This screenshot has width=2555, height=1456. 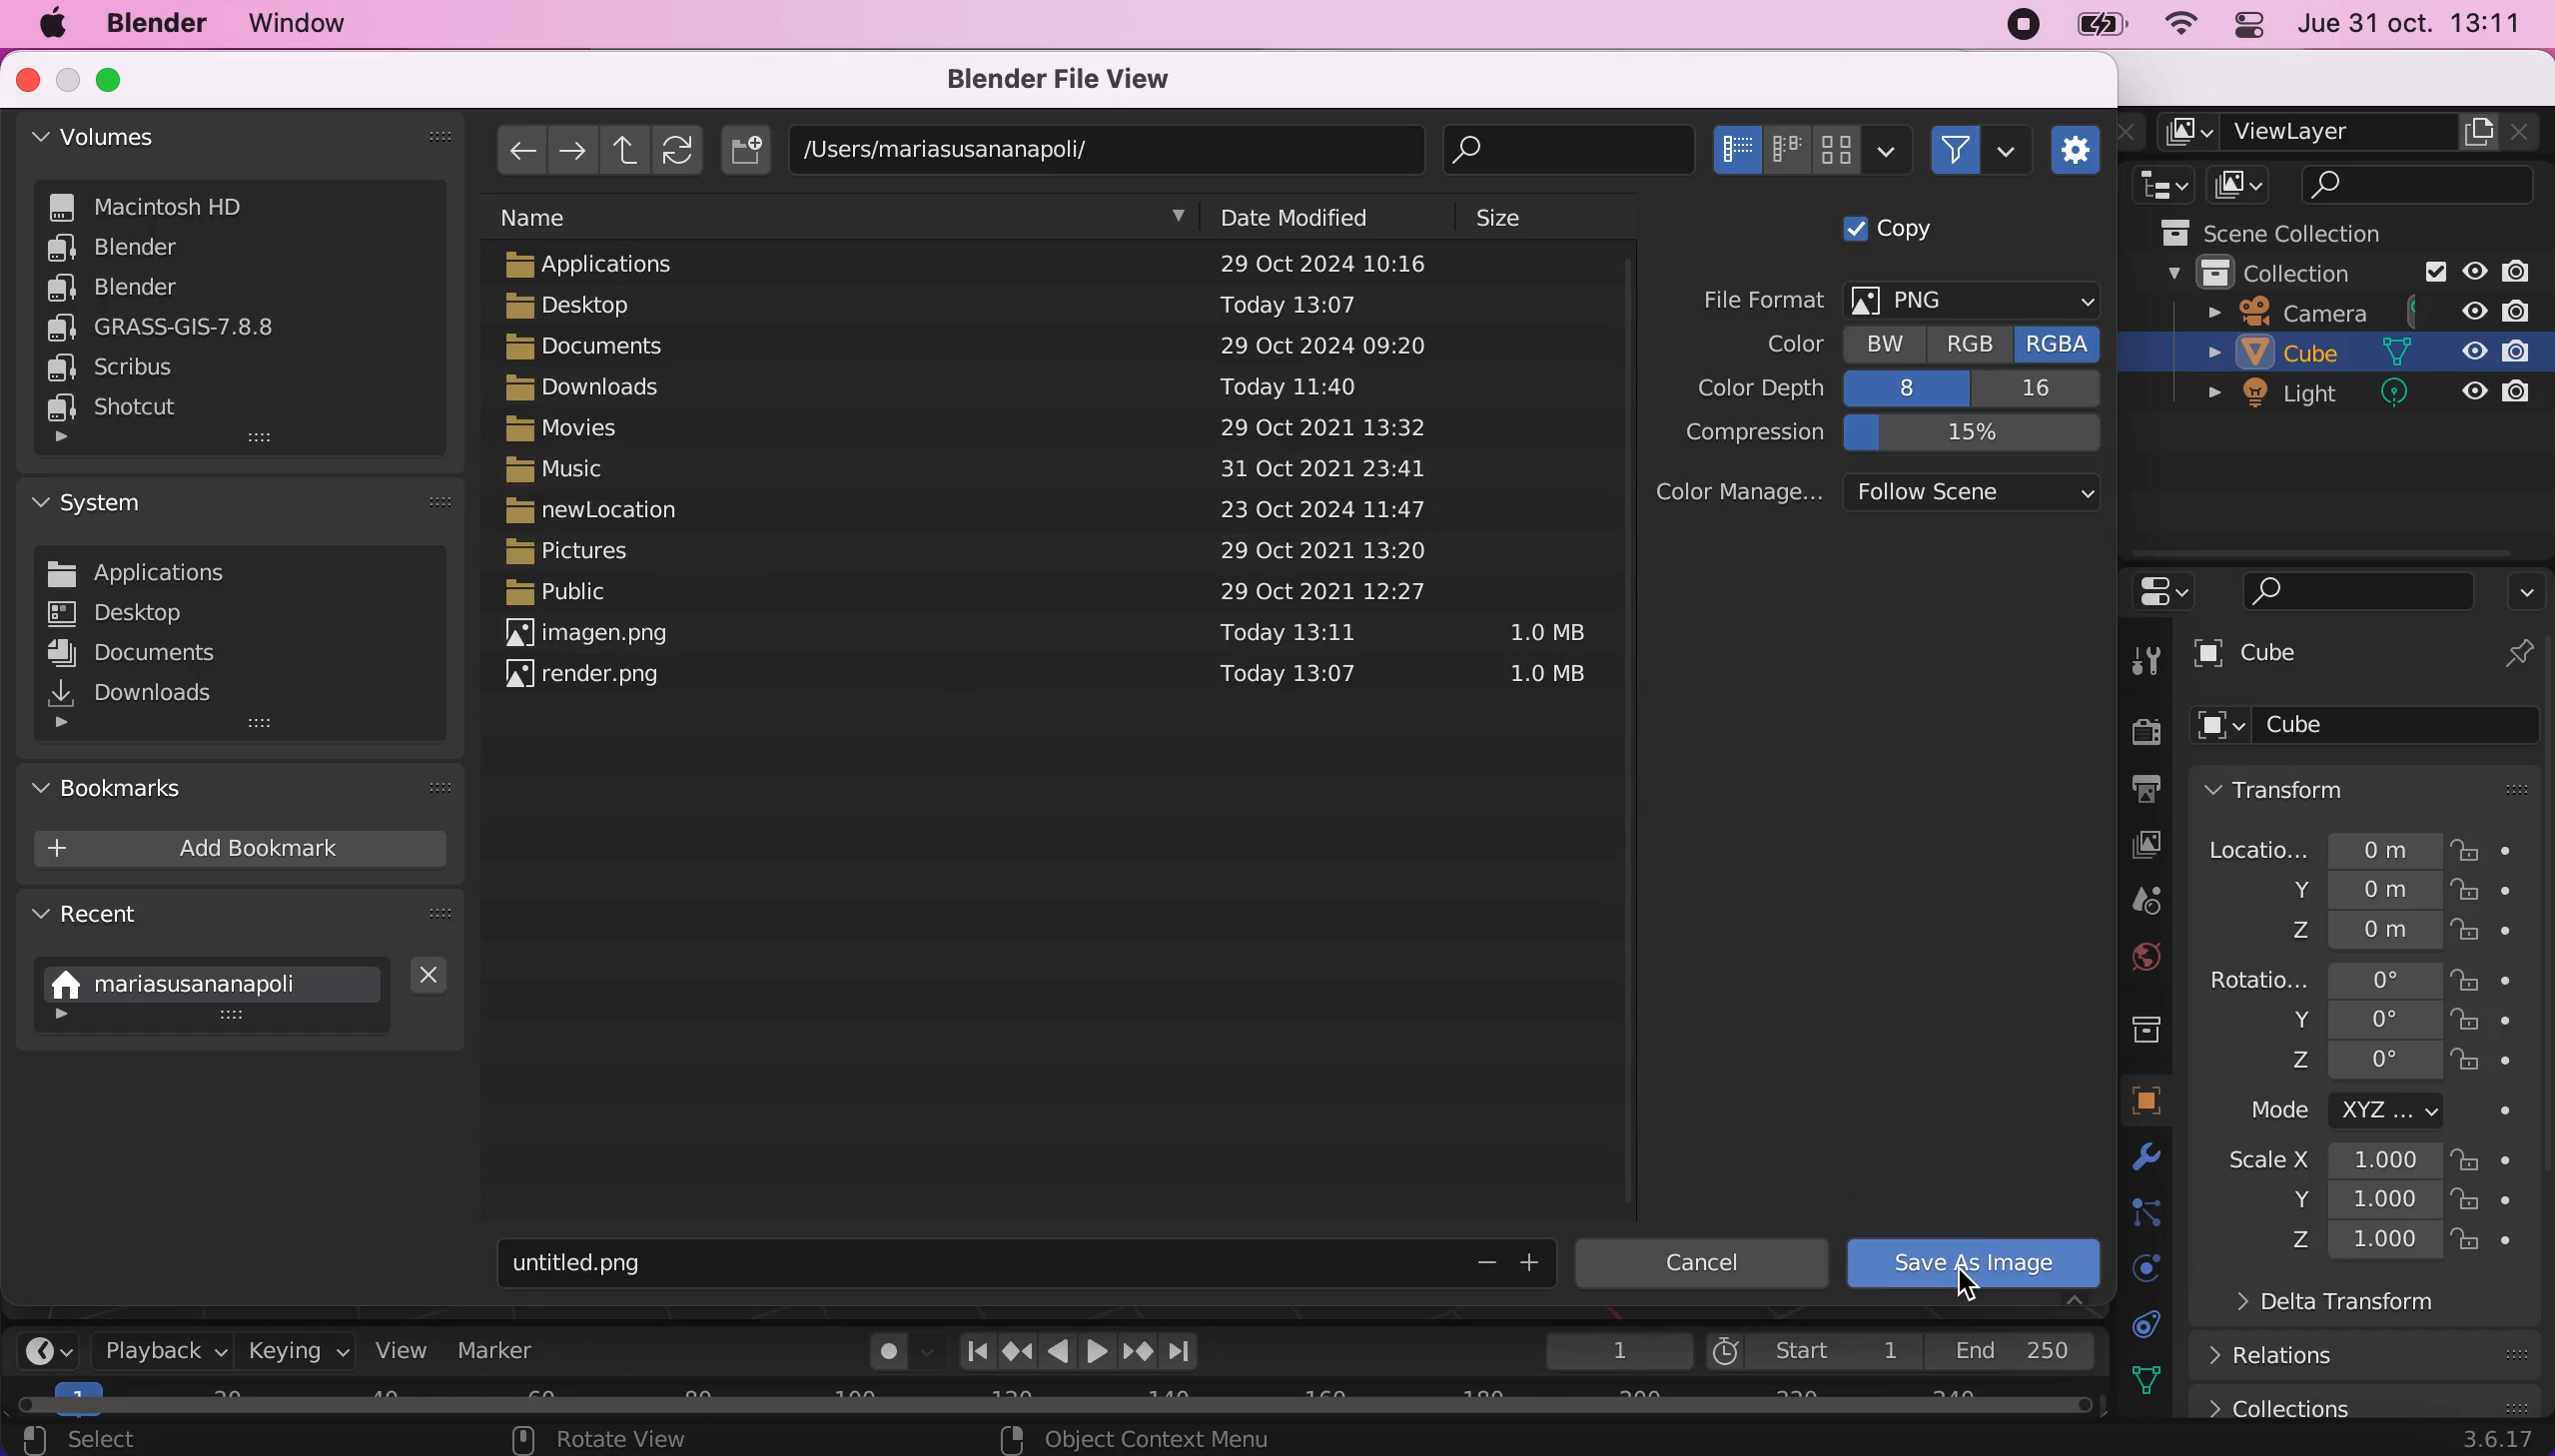 What do you see at coordinates (410, 1353) in the screenshot?
I see `view` at bounding box center [410, 1353].